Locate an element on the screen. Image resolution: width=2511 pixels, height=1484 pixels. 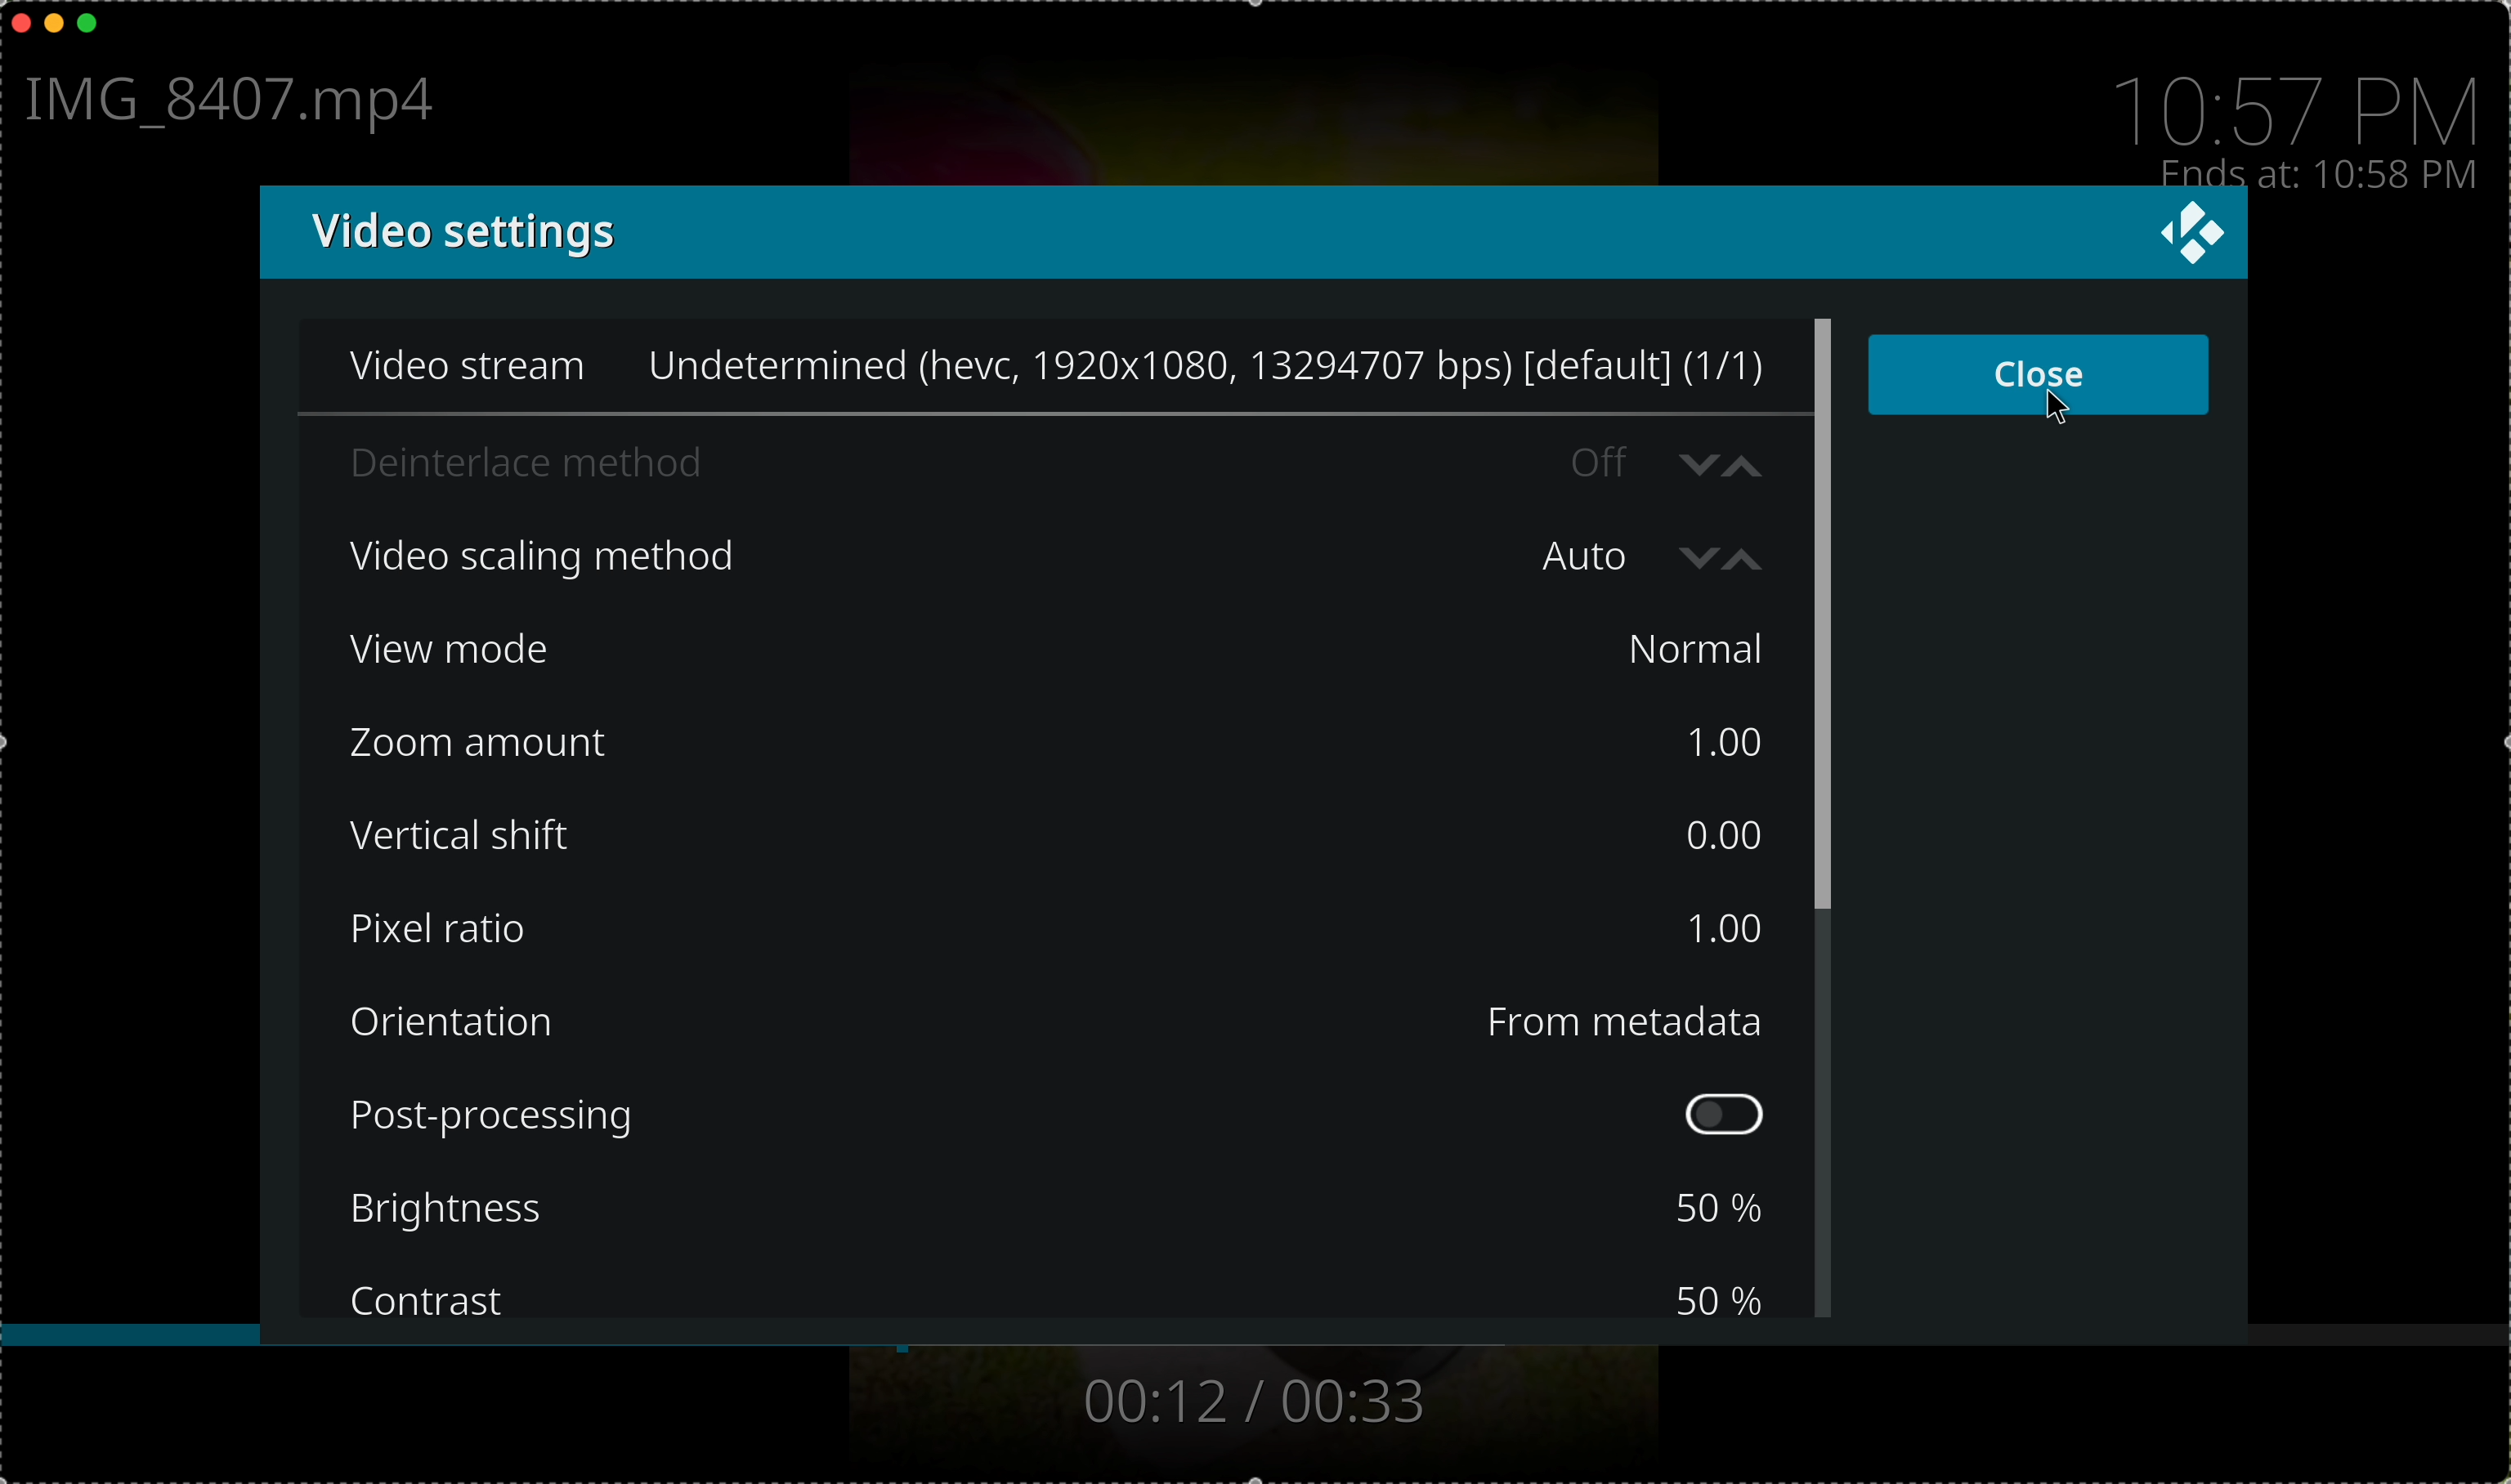
close  is located at coordinates (16, 21).